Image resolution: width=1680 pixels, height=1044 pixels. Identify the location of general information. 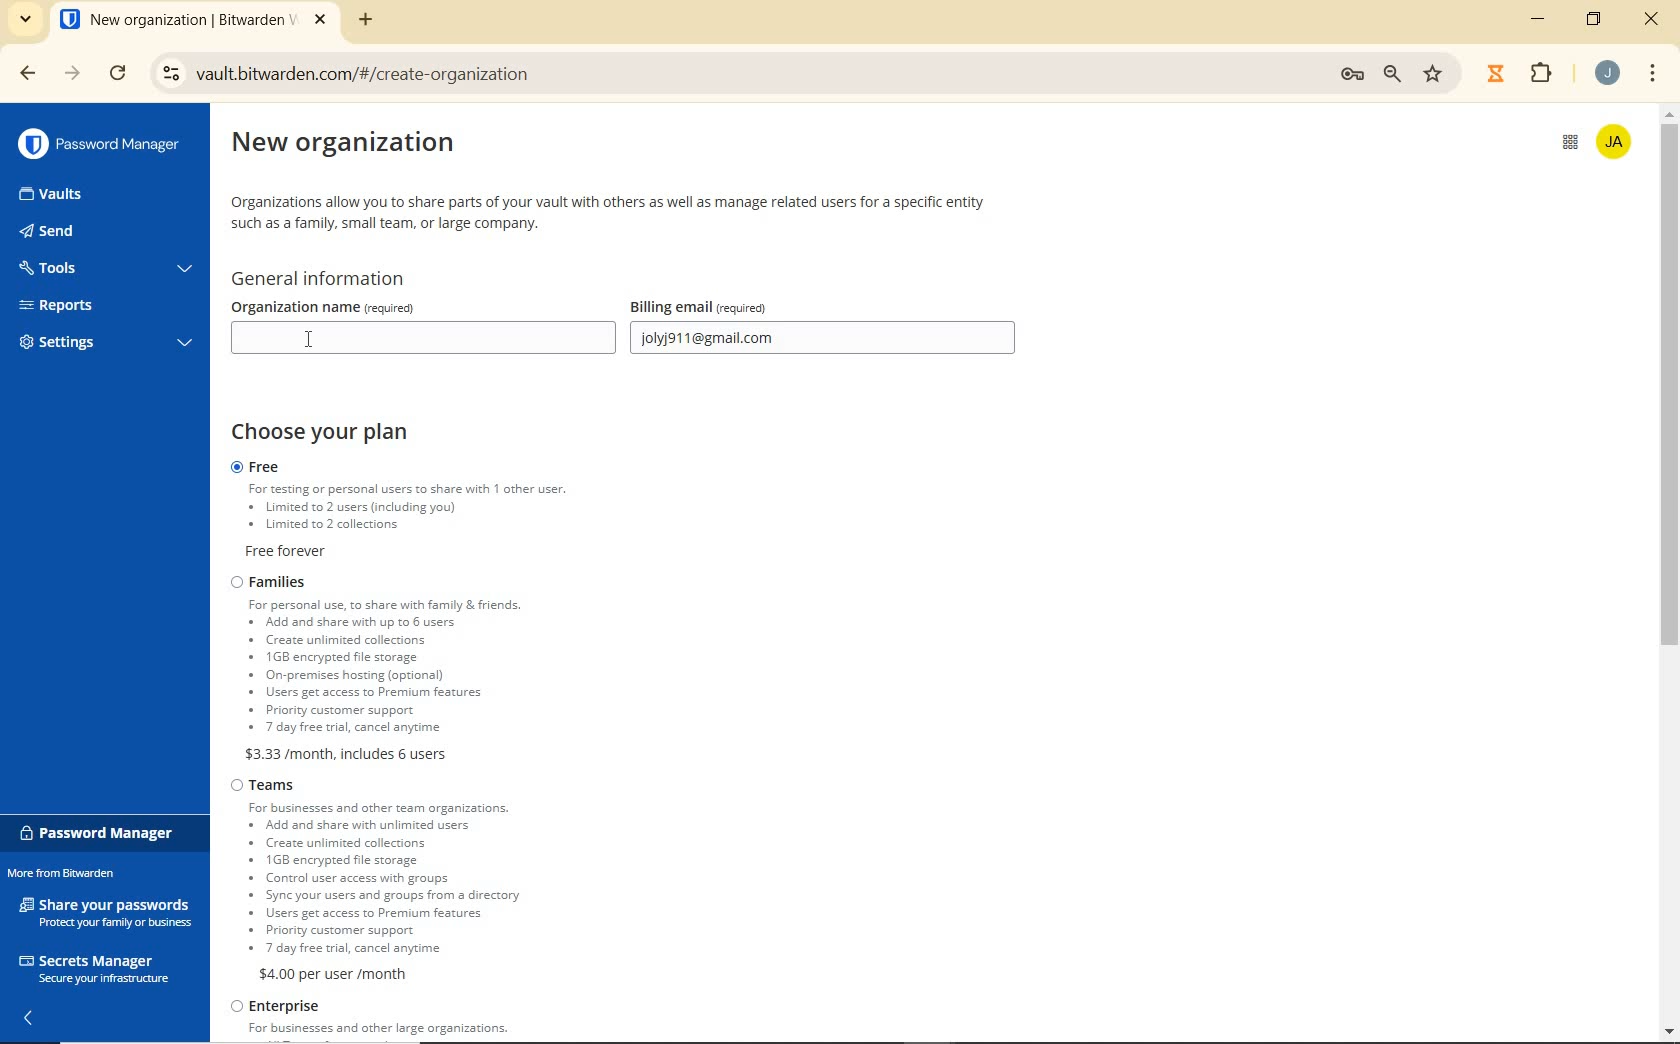
(328, 279).